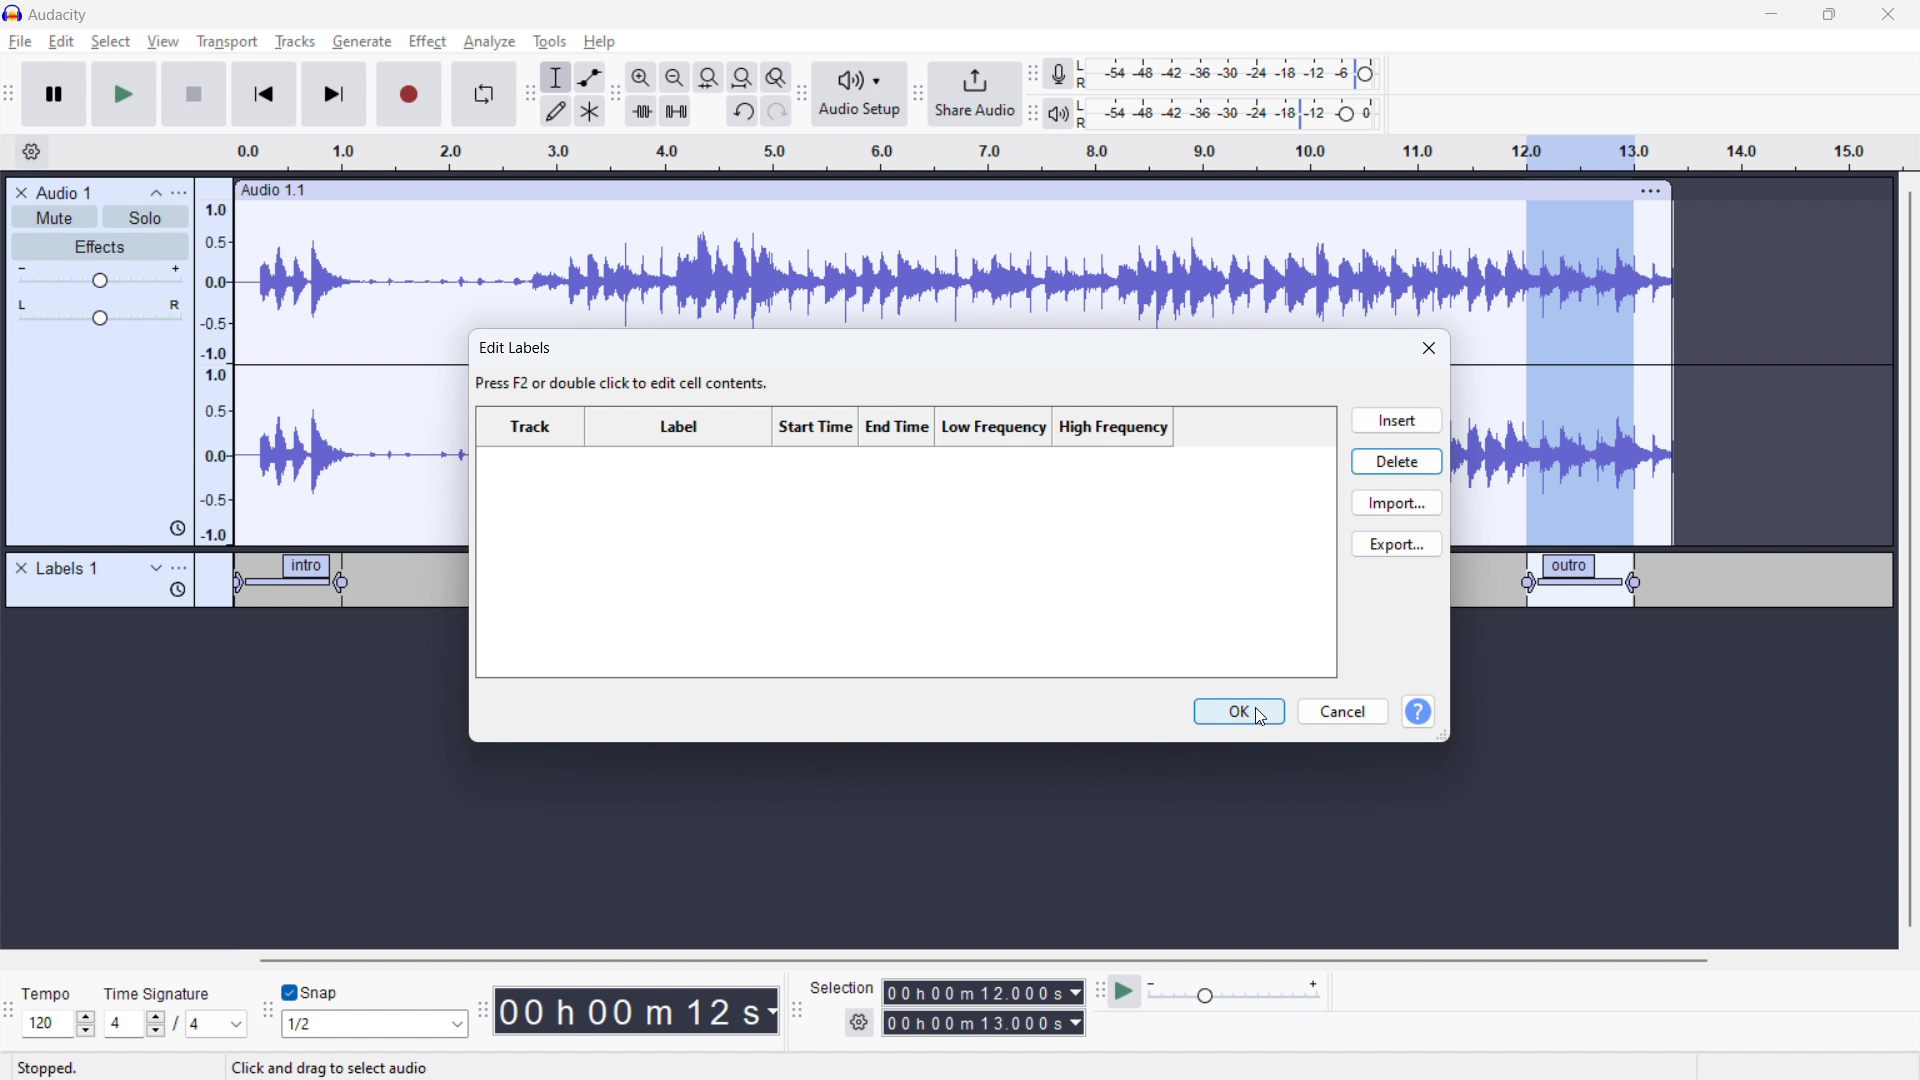 The image size is (1920, 1080). I want to click on selection toolbar, so click(794, 1011).